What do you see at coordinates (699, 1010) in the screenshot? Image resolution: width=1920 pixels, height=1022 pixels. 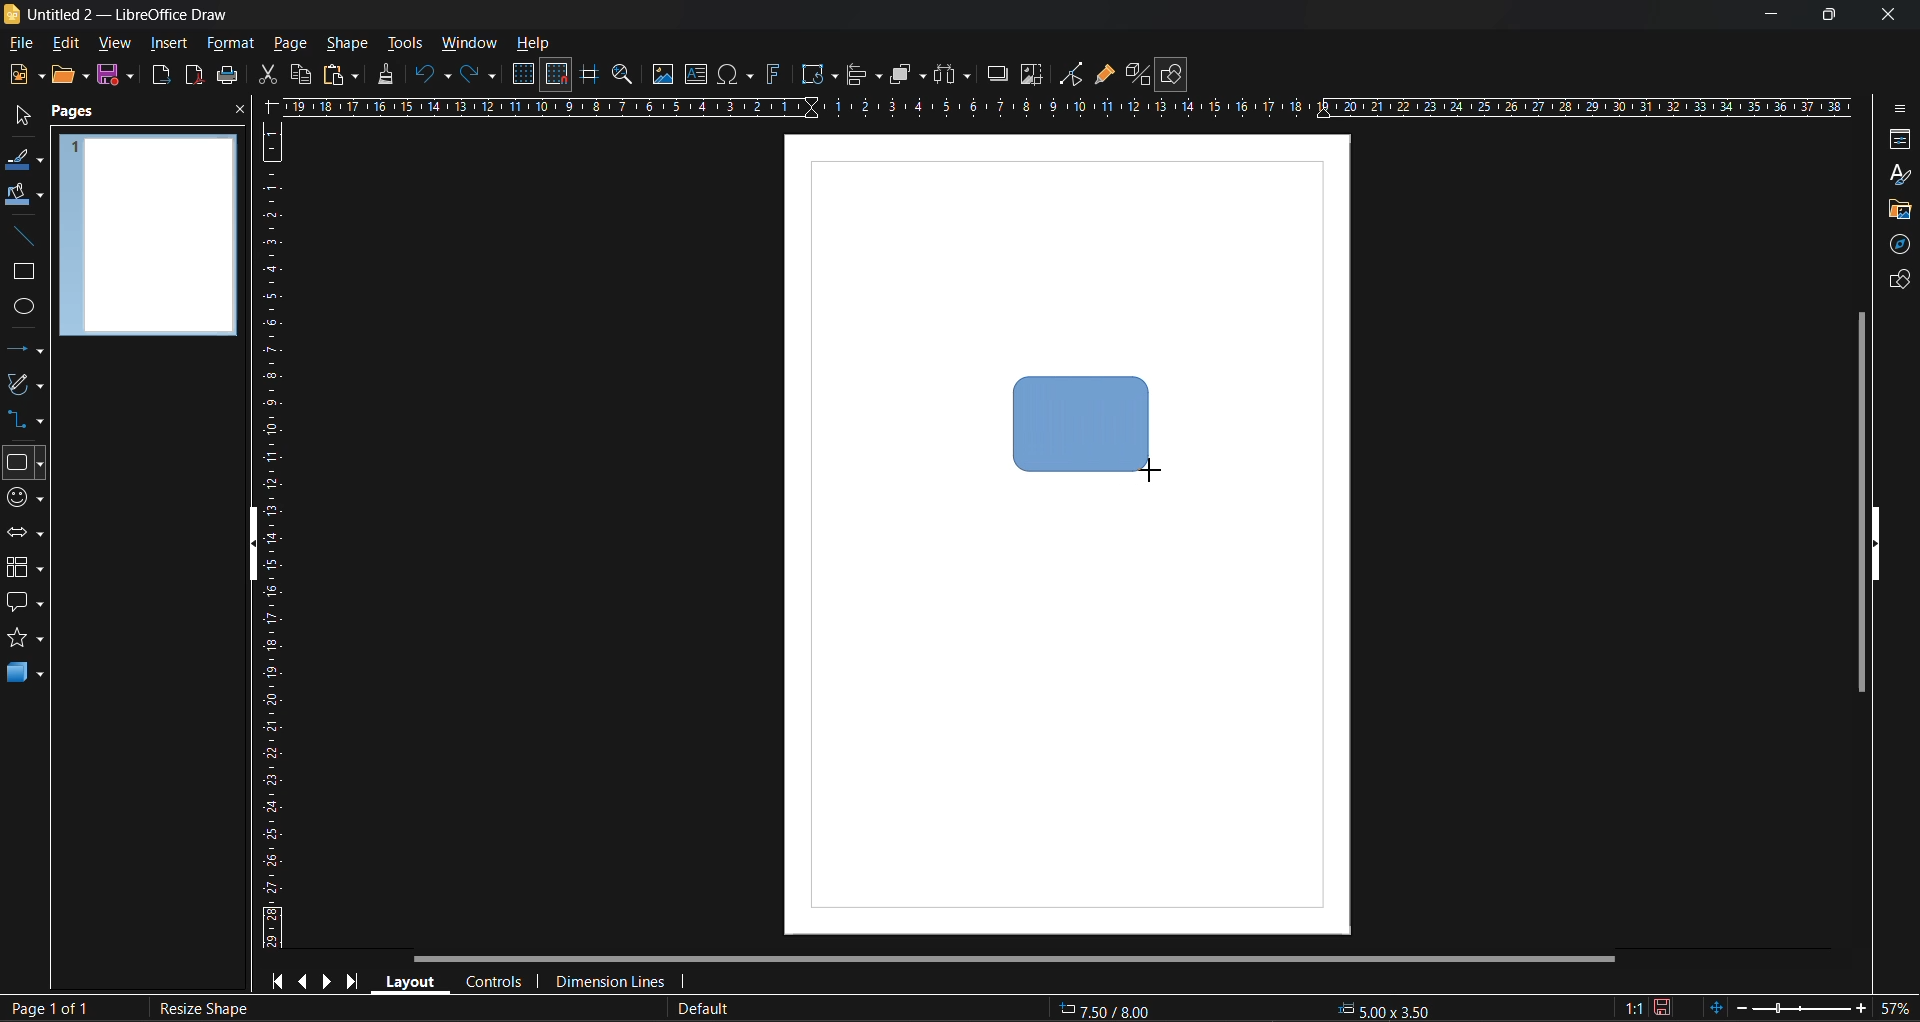 I see `slide master name` at bounding box center [699, 1010].